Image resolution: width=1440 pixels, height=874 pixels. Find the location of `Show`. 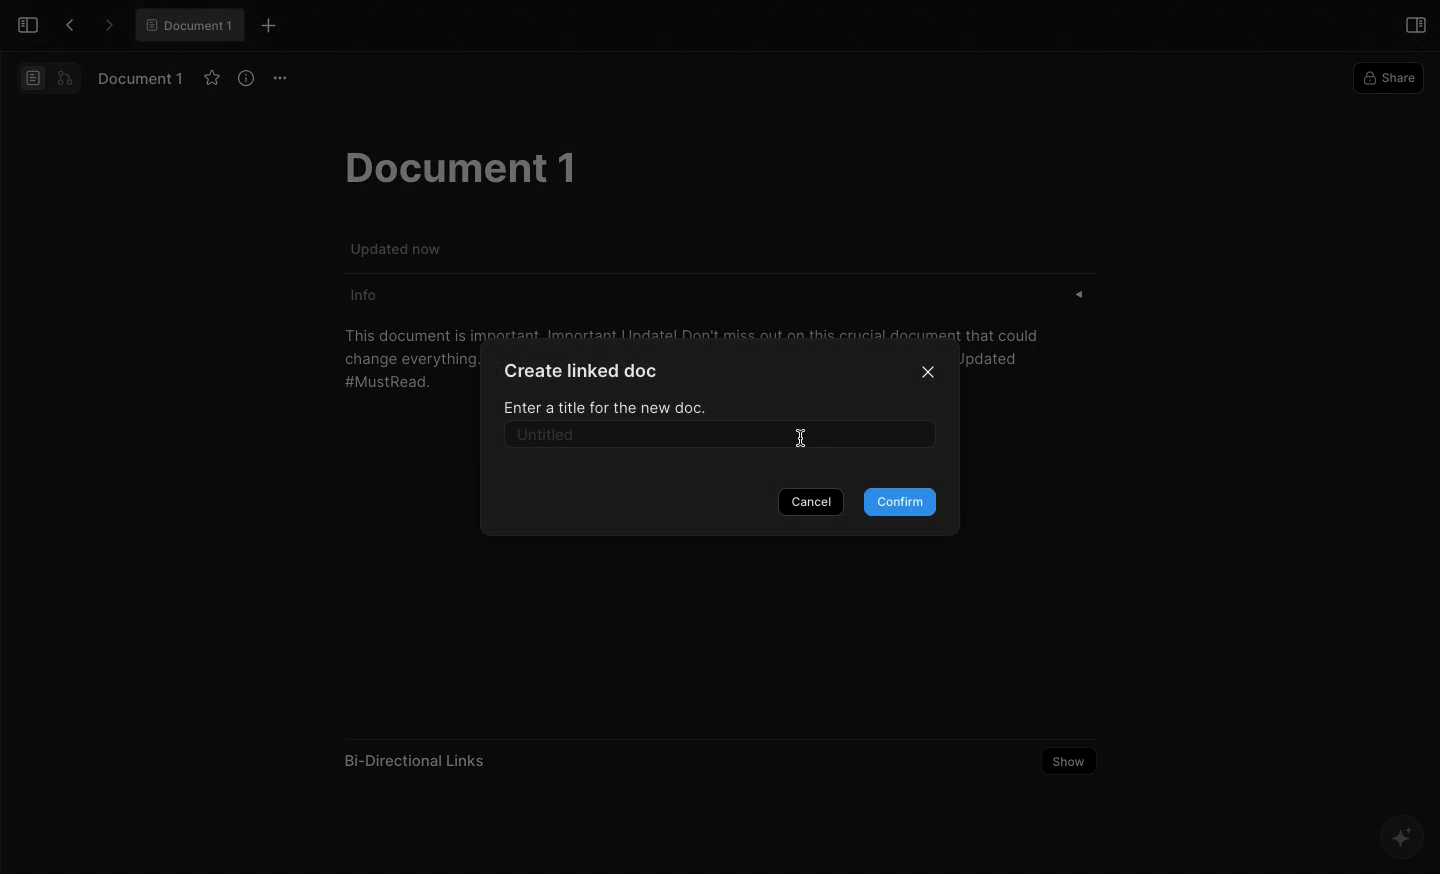

Show is located at coordinates (1071, 761).